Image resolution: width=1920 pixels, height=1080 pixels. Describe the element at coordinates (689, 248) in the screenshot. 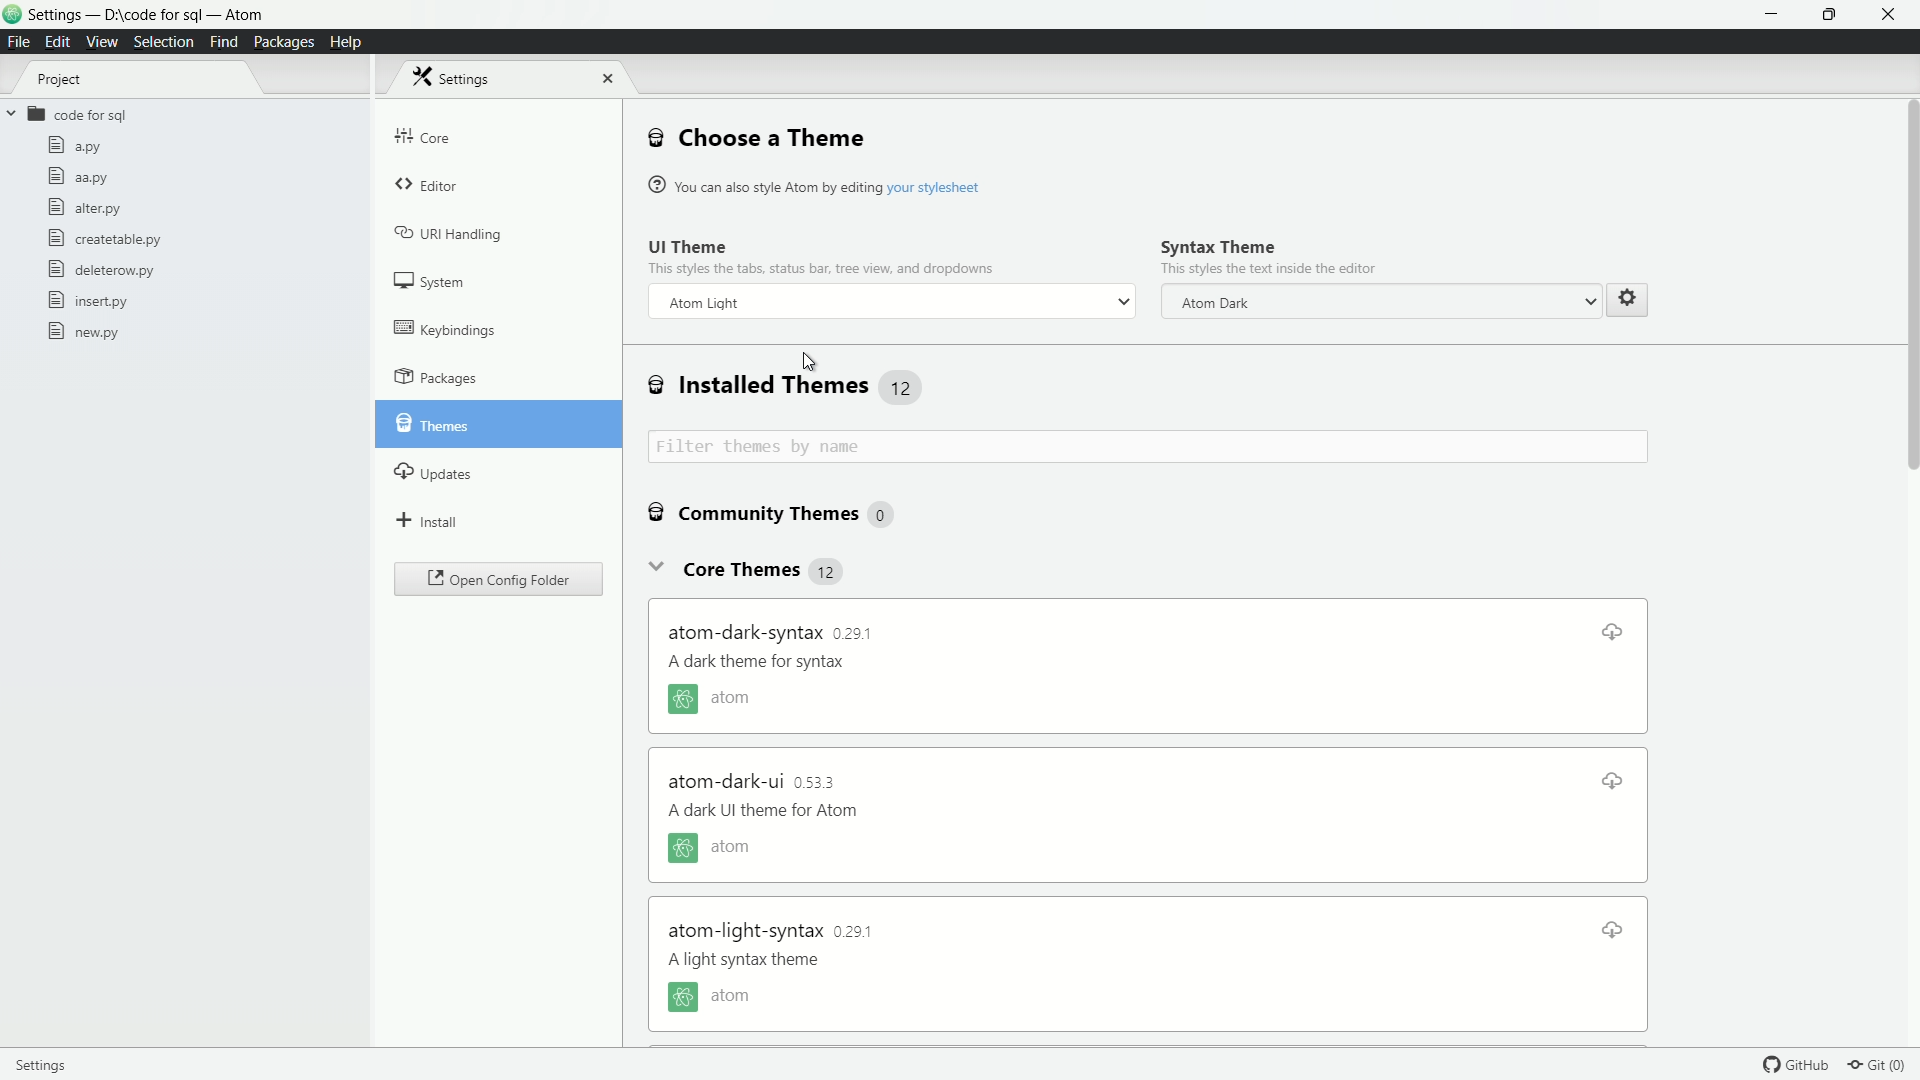

I see `ui theme` at that location.